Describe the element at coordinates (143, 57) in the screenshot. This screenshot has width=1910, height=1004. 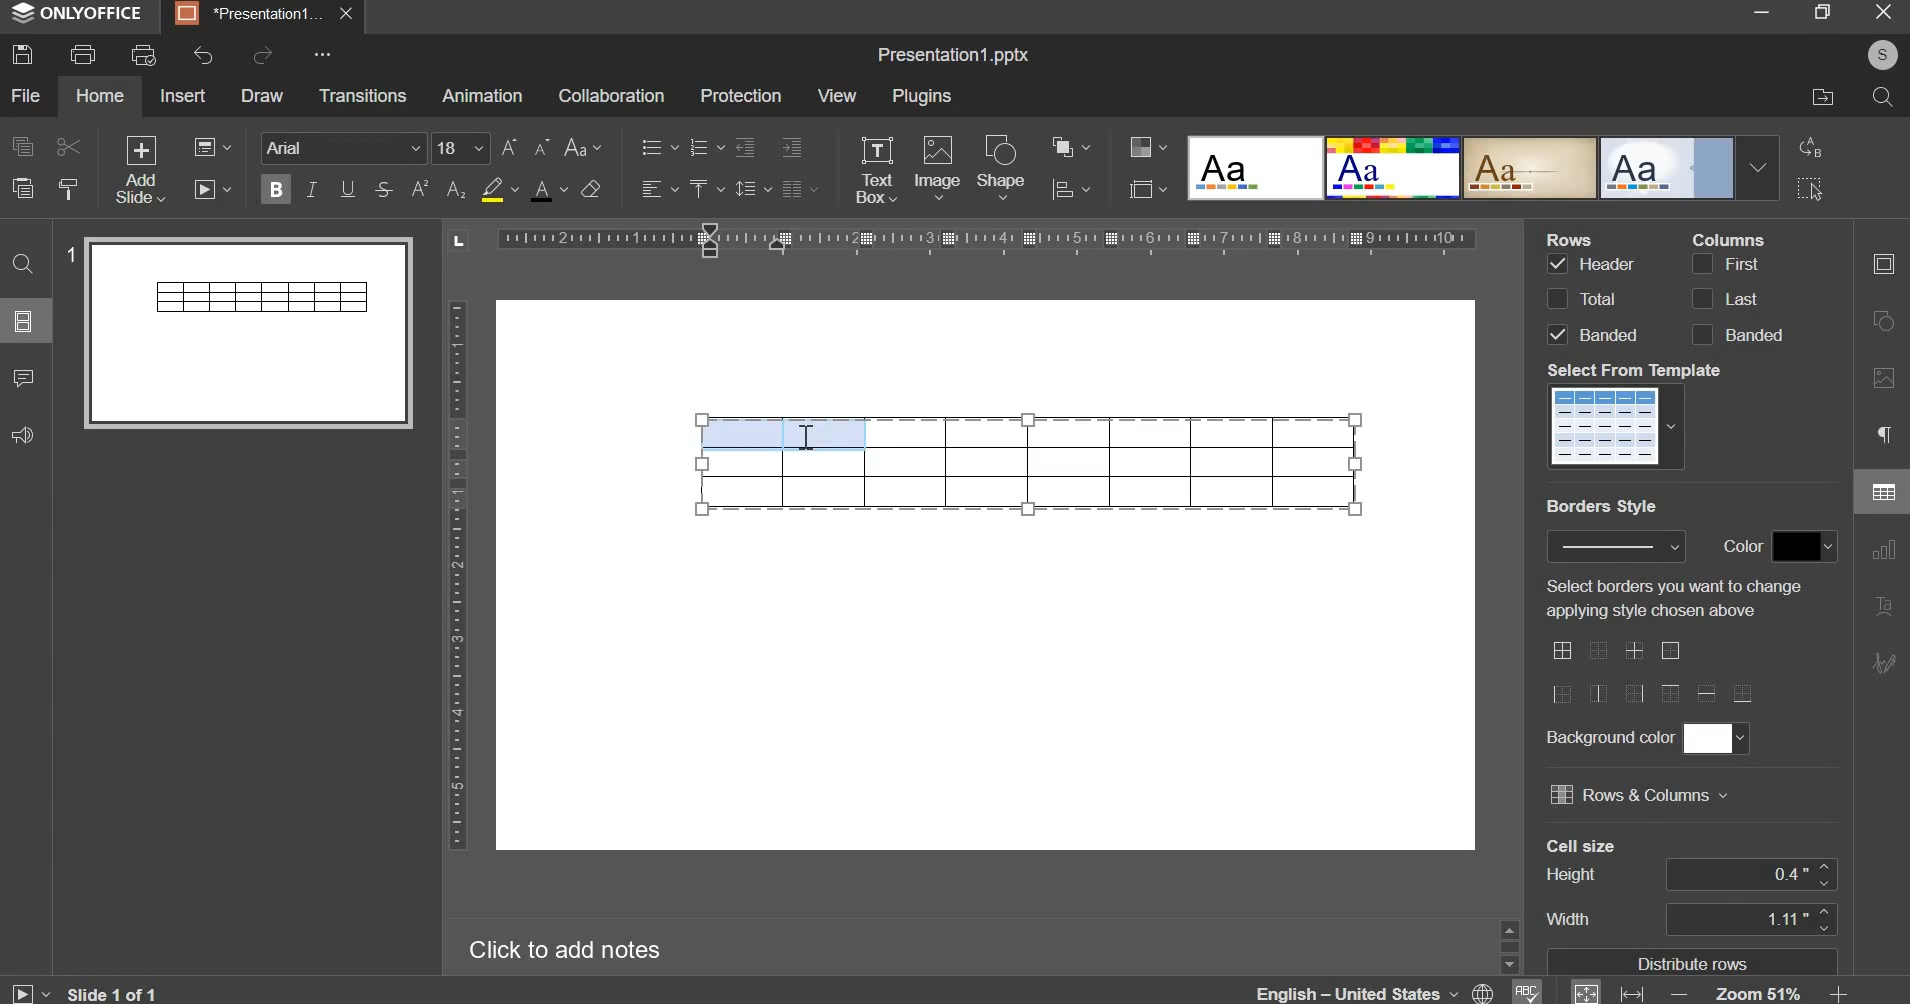
I see `print preview` at that location.